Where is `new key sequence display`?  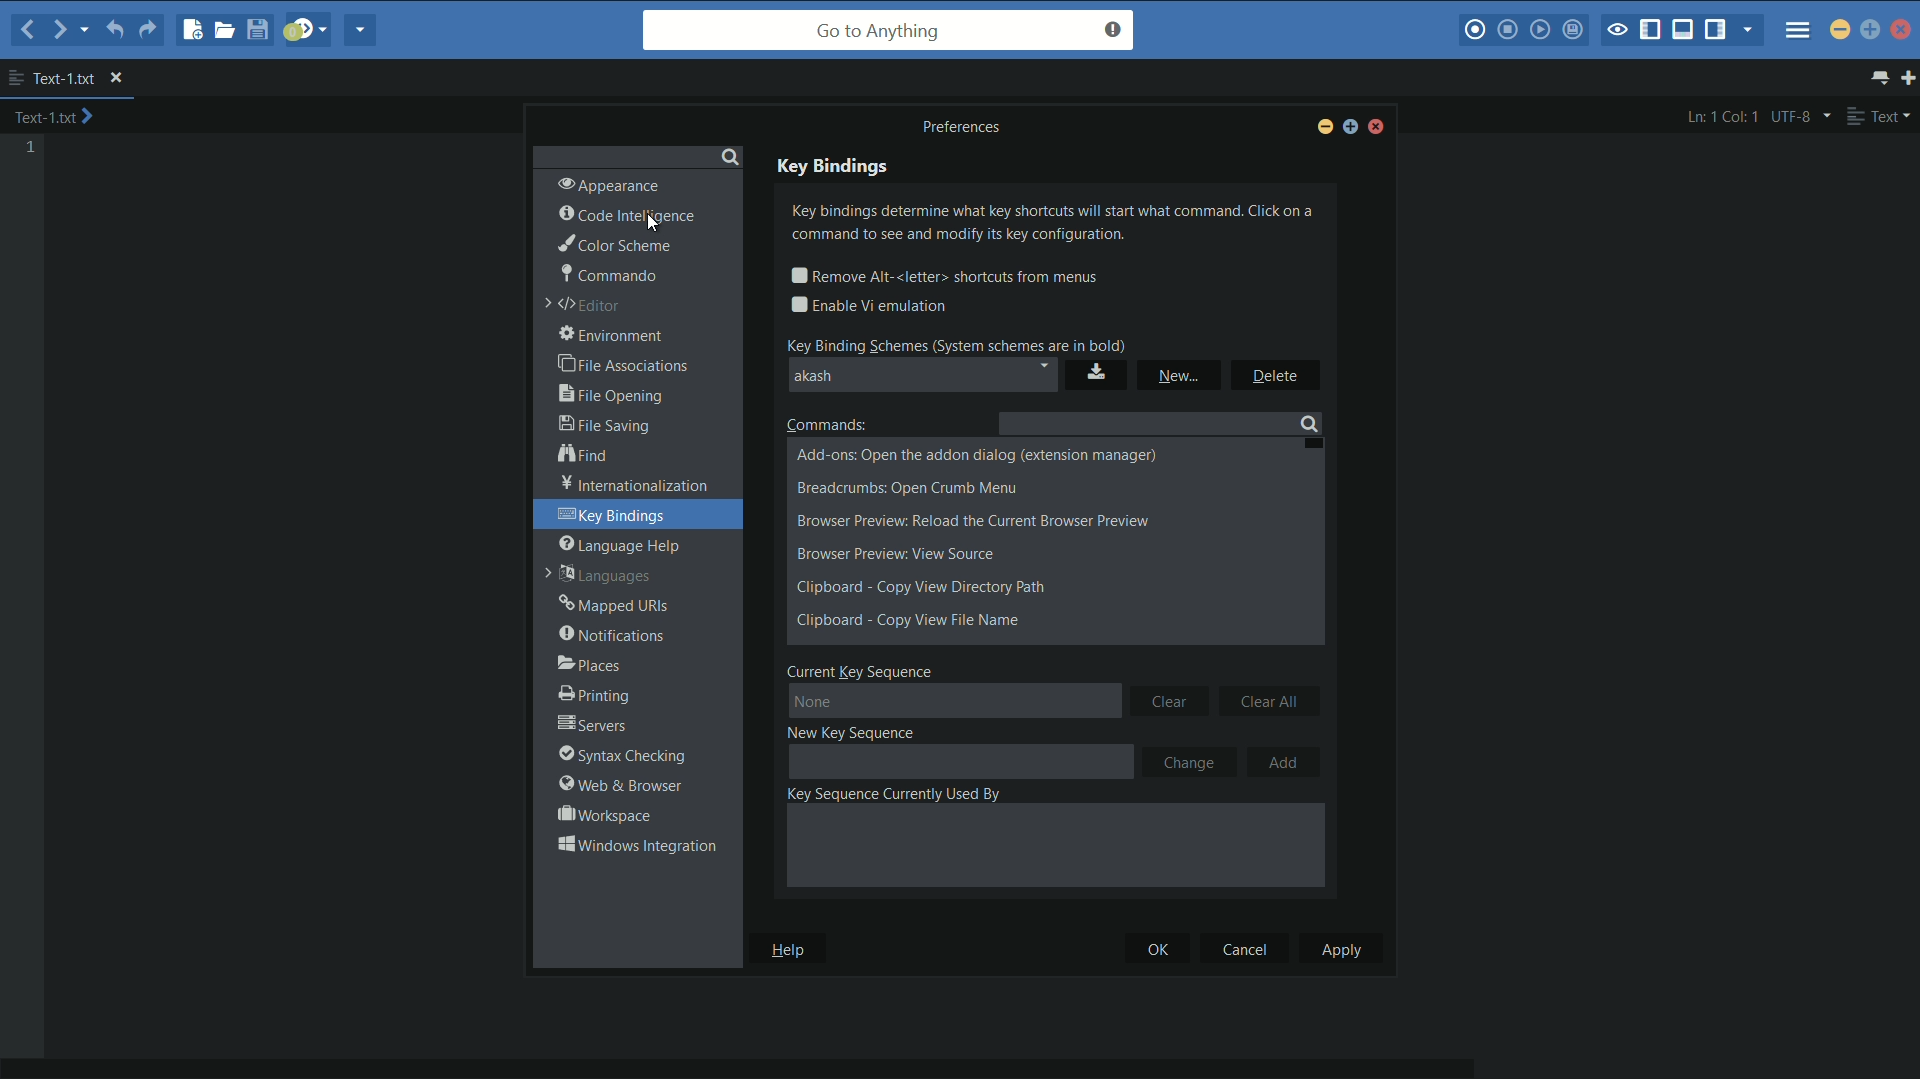
new key sequence display is located at coordinates (959, 761).